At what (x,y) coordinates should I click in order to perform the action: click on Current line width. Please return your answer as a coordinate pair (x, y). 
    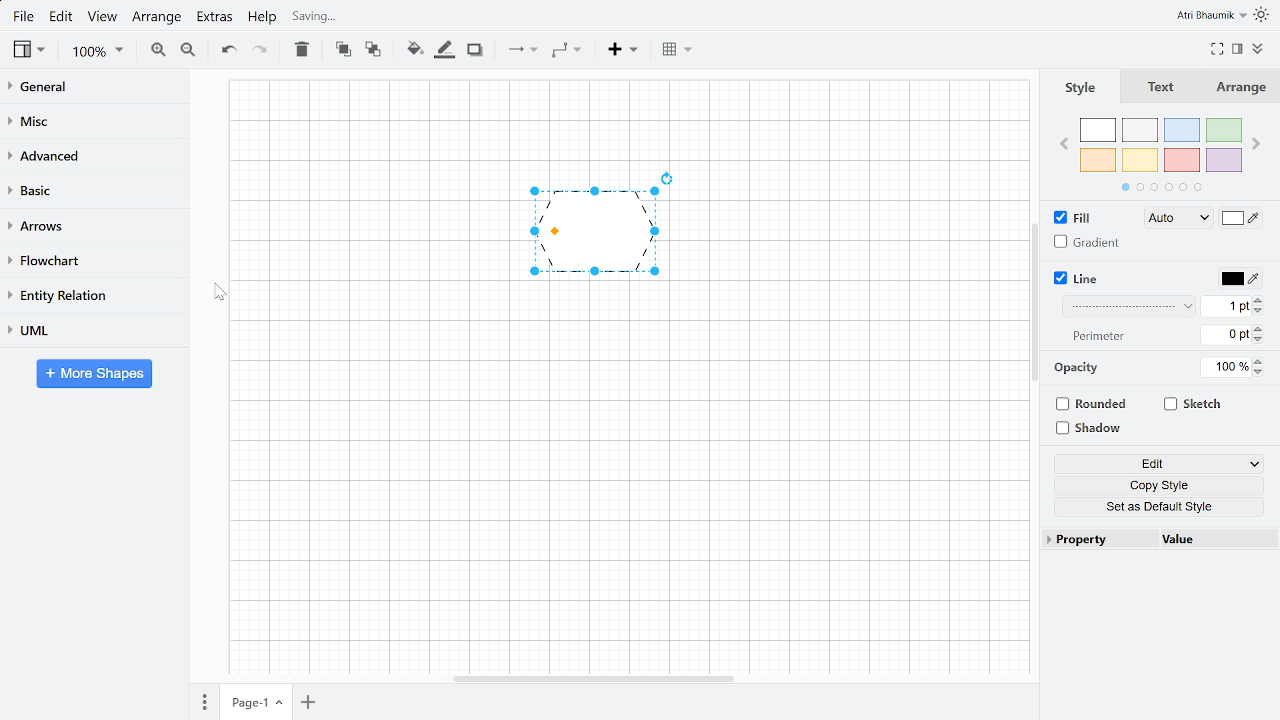
    Looking at the image, I should click on (1226, 307).